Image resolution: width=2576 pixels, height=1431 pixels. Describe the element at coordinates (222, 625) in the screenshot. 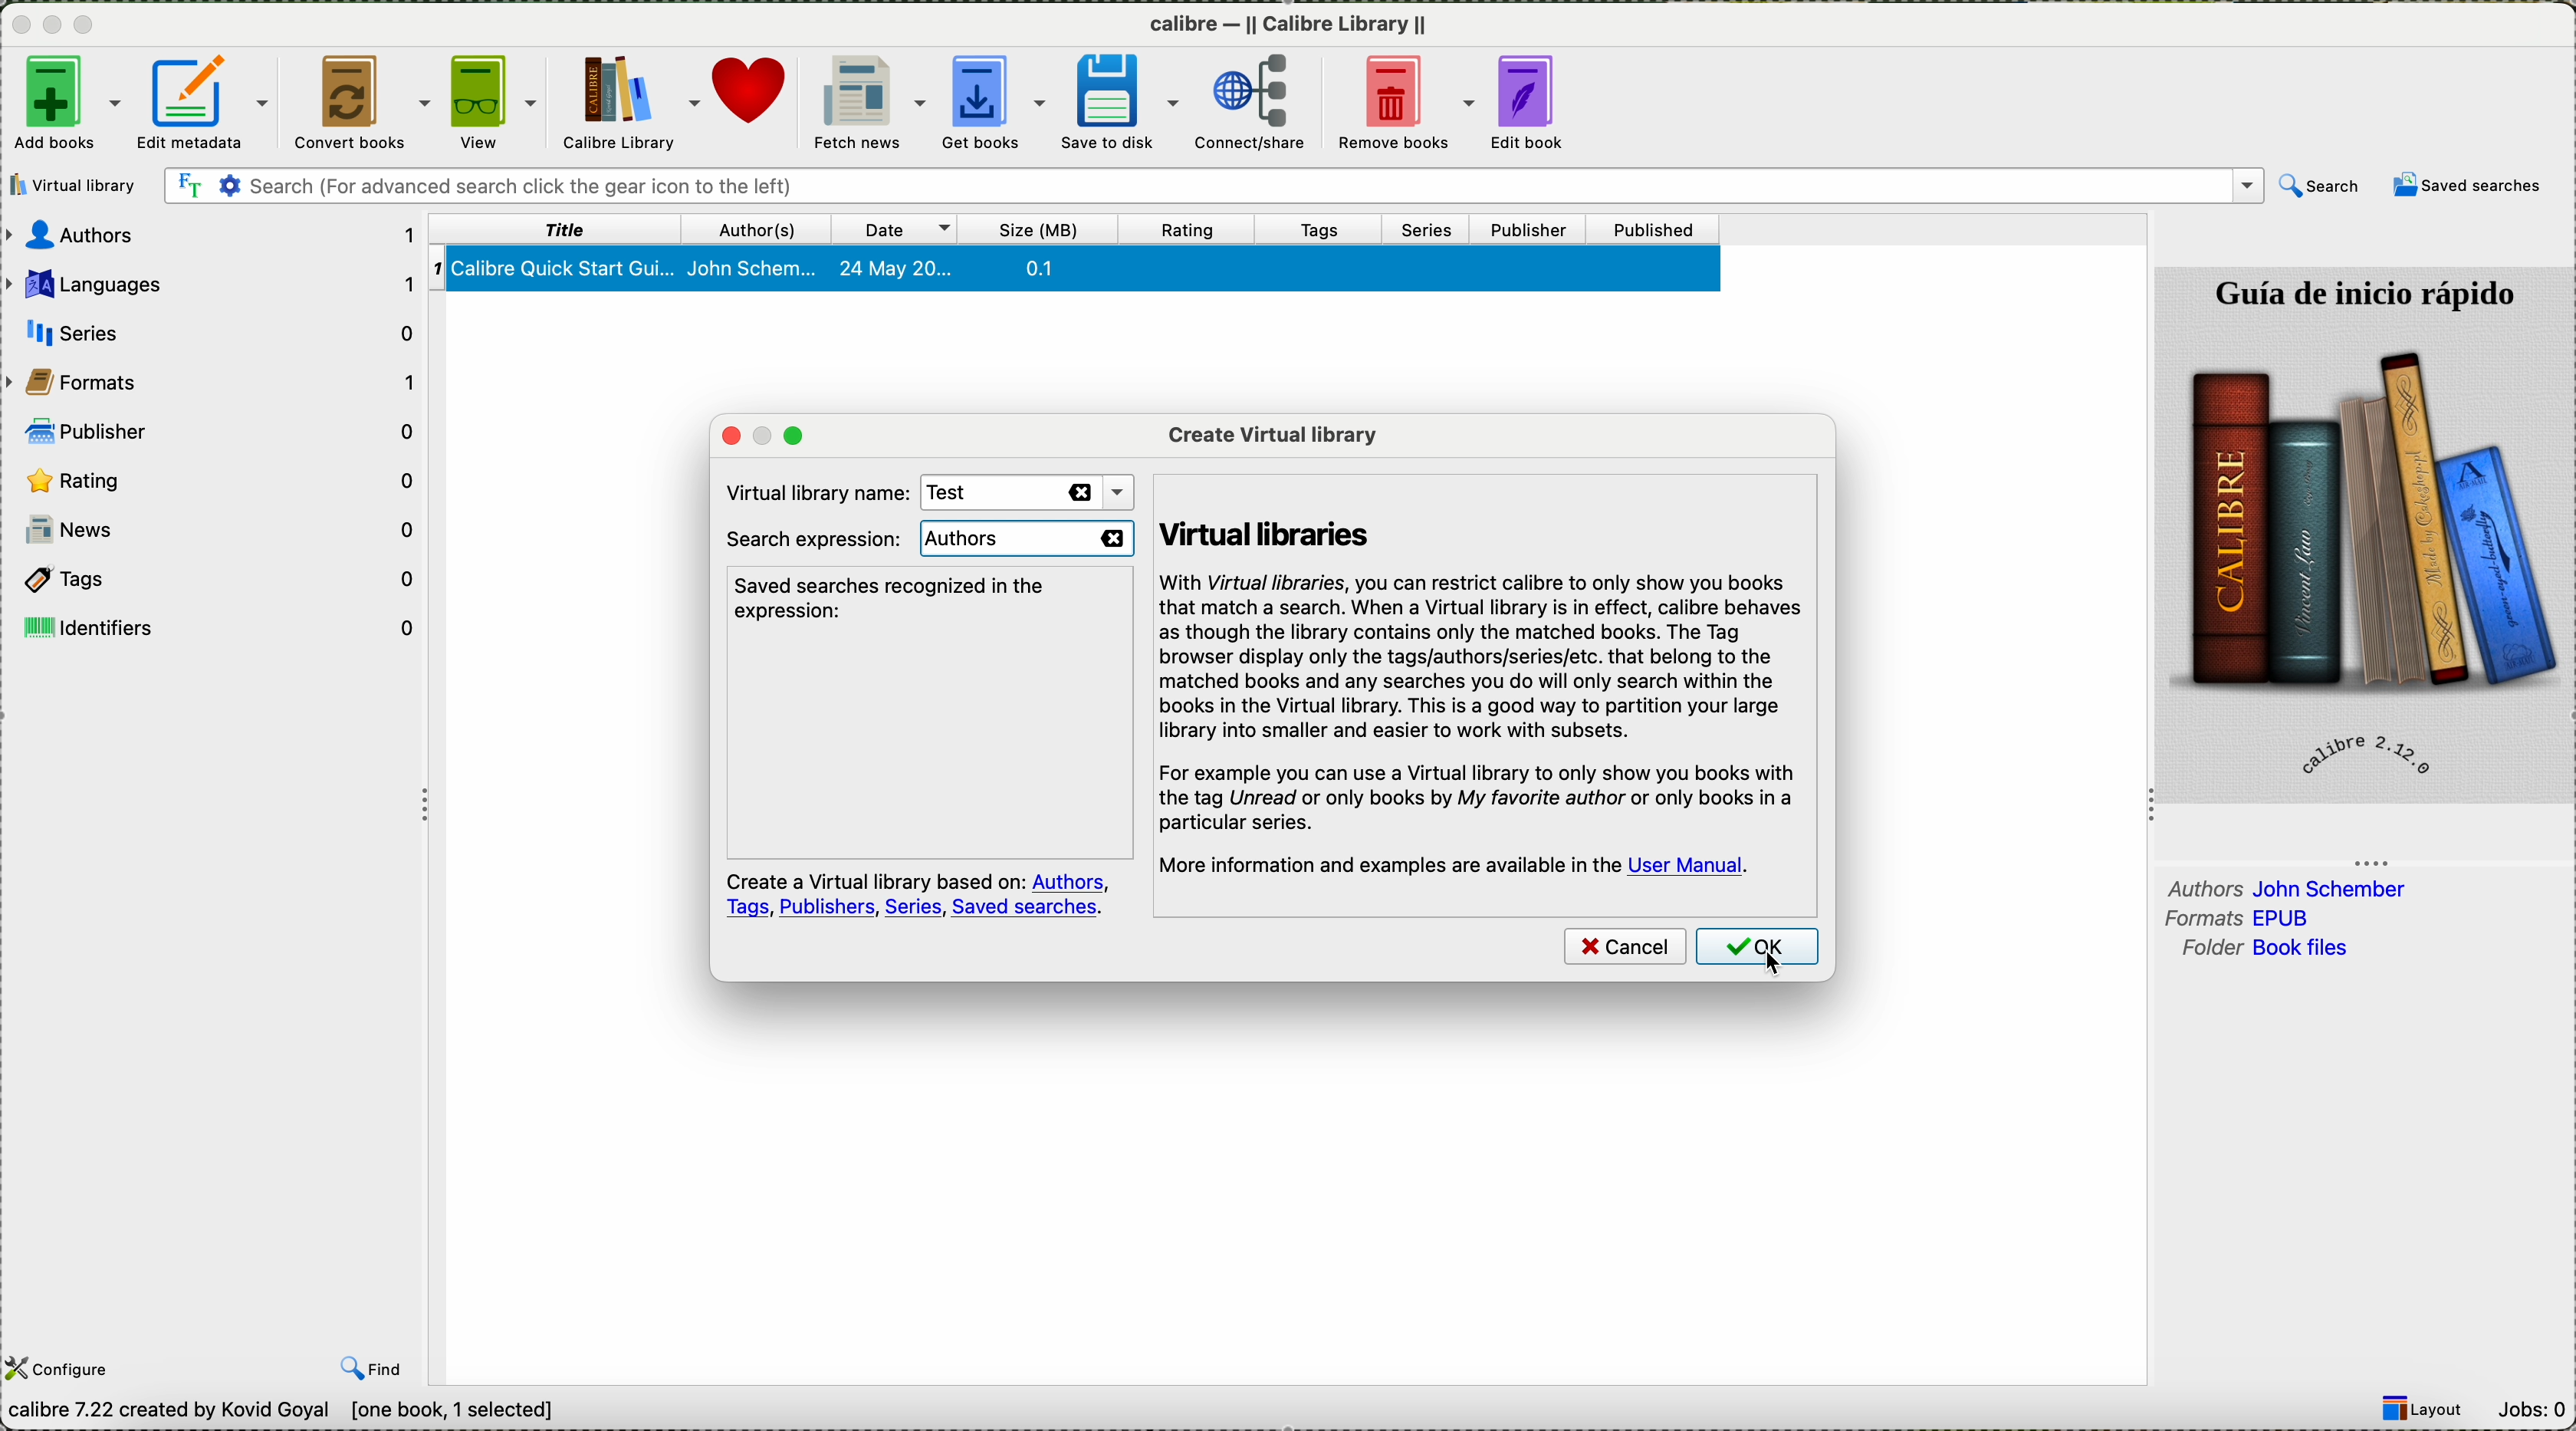

I see `identifiers` at that location.